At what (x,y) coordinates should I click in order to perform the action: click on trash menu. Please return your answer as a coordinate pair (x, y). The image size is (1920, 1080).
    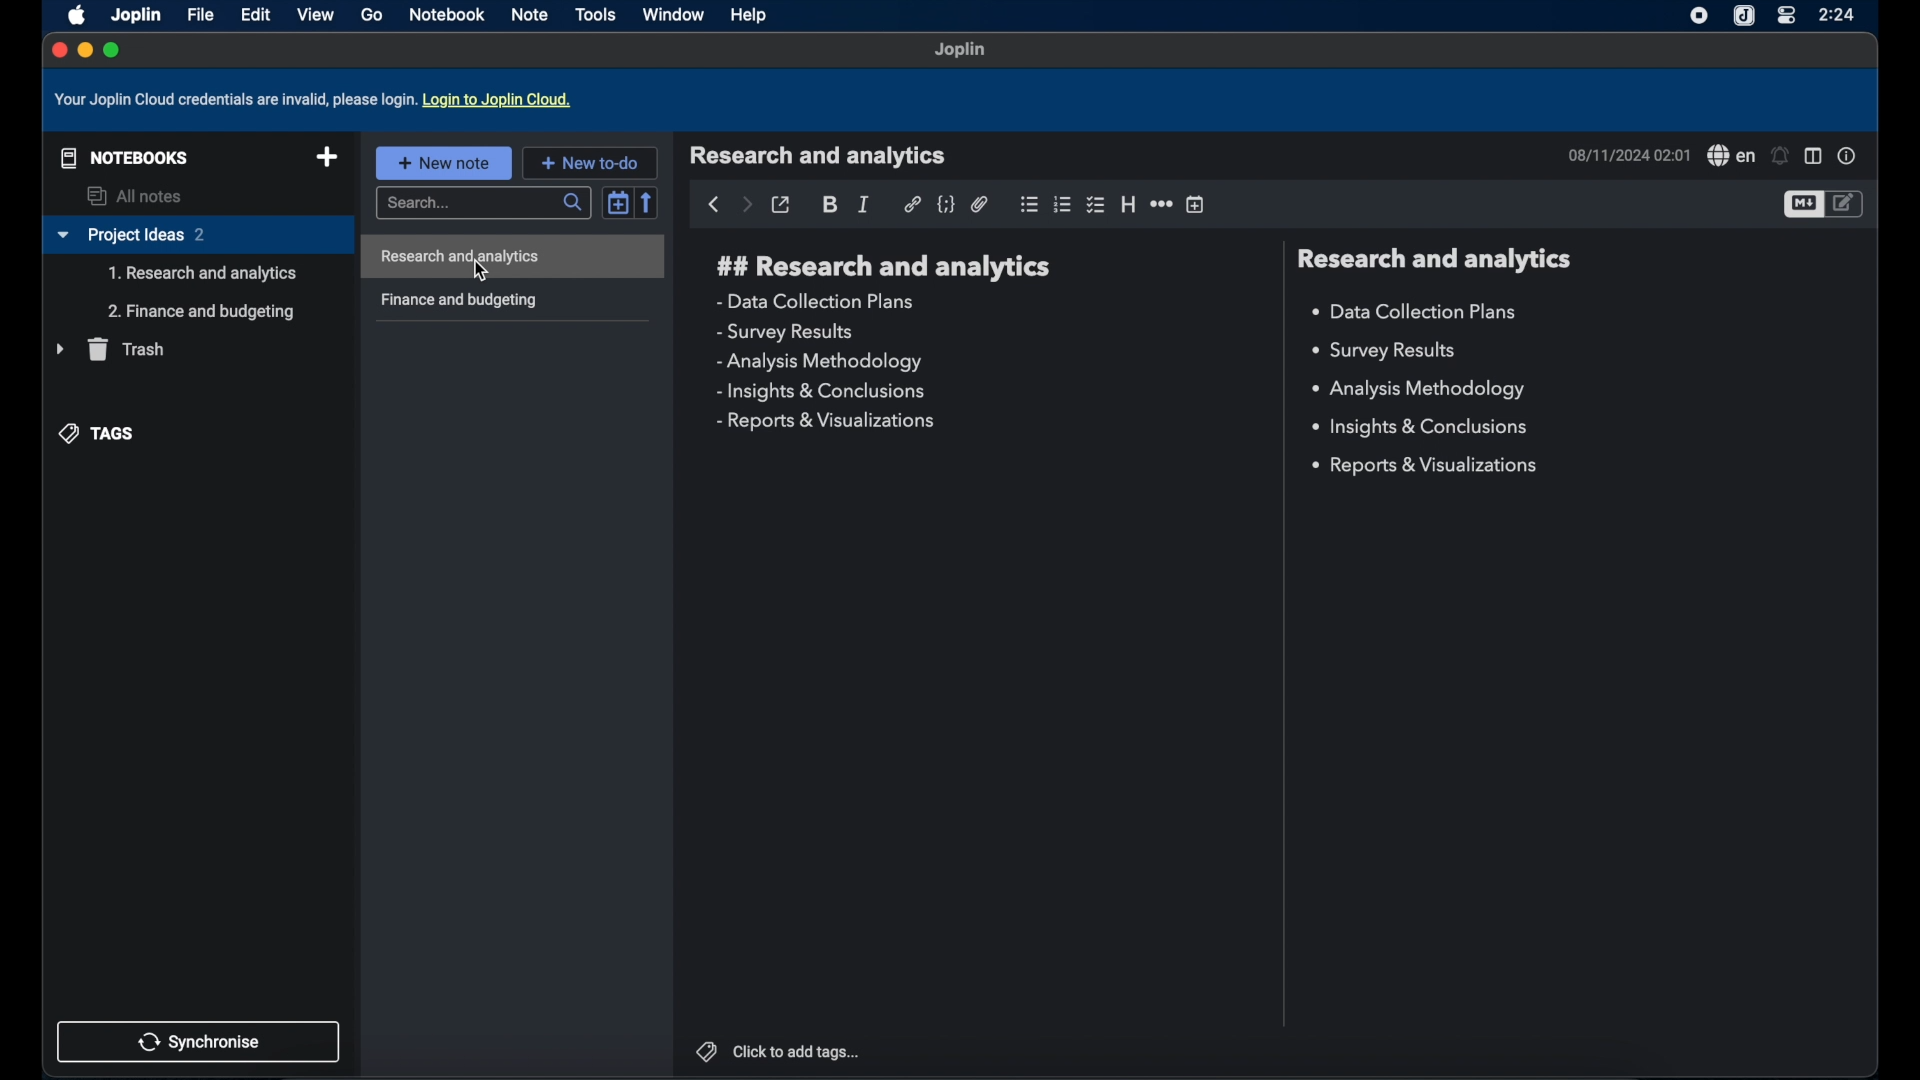
    Looking at the image, I should click on (110, 349).